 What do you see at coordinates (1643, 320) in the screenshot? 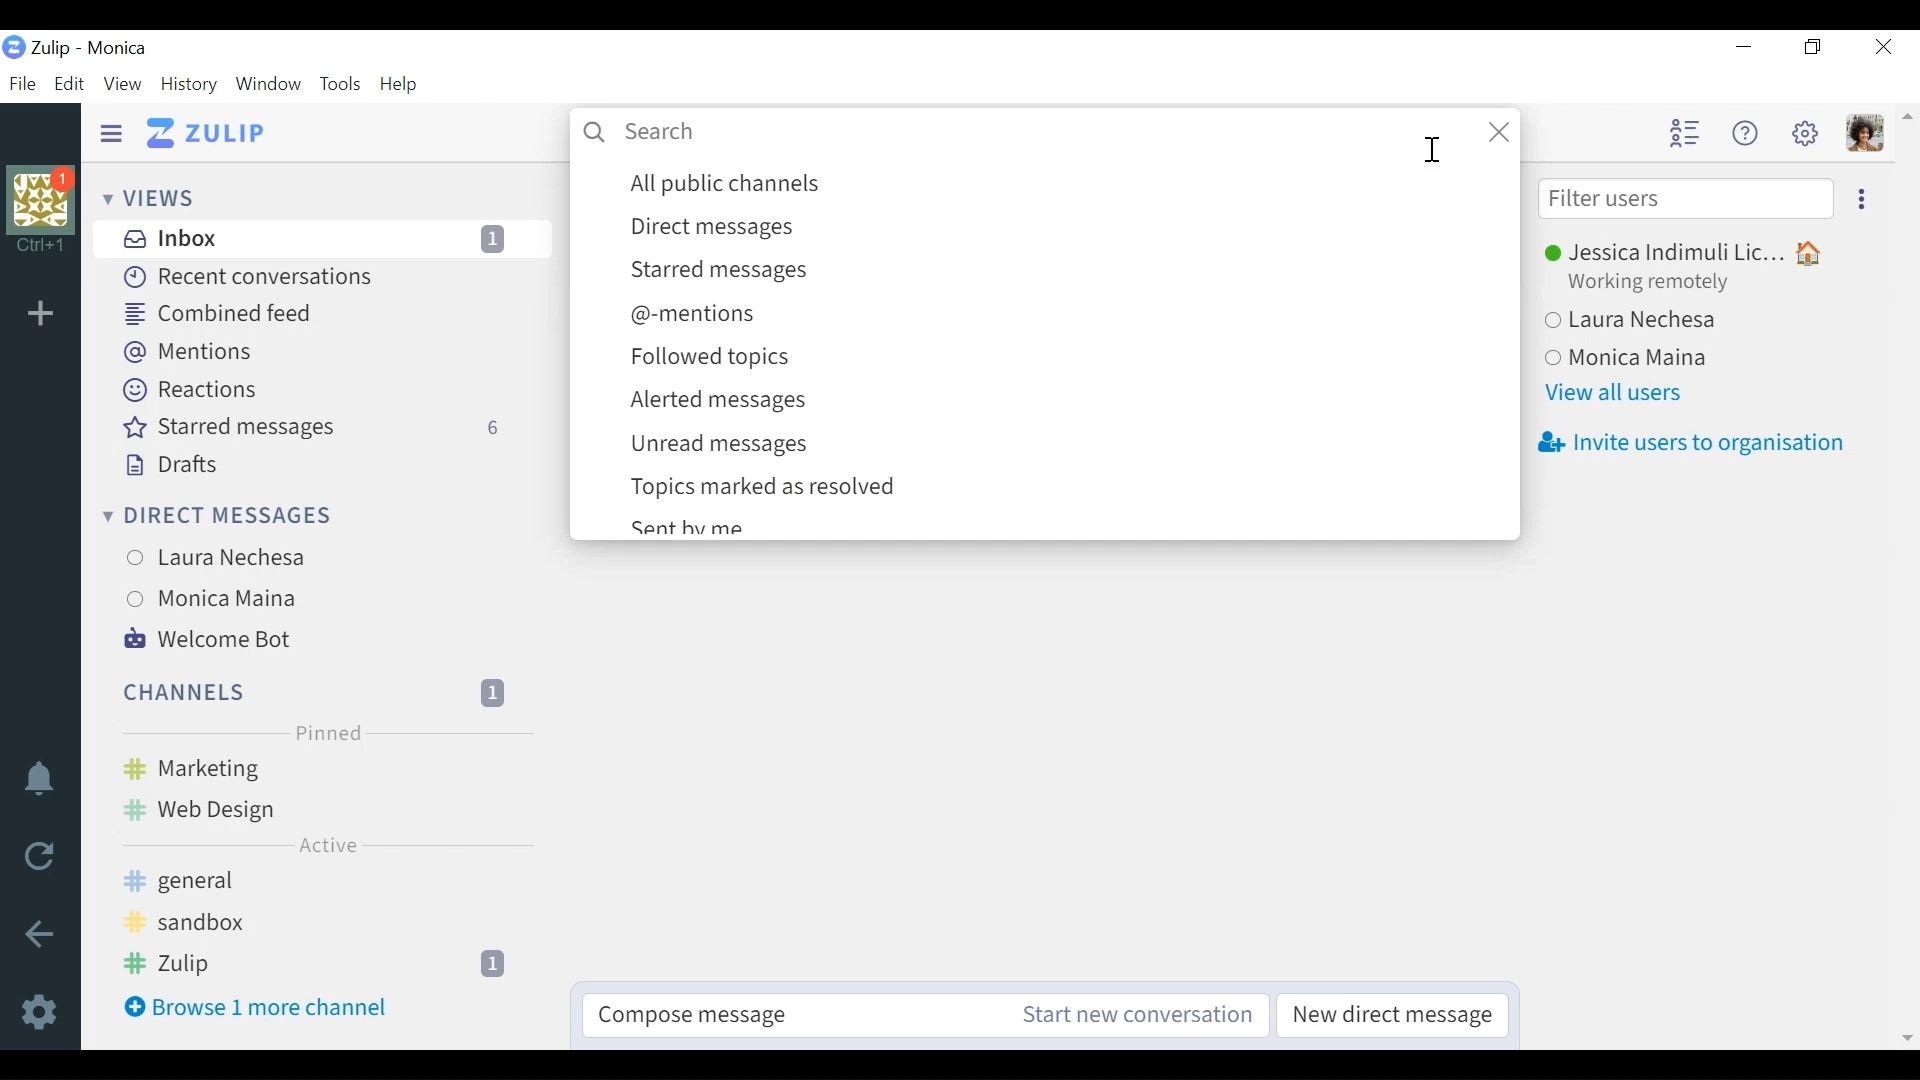
I see `Laura Nechesa` at bounding box center [1643, 320].